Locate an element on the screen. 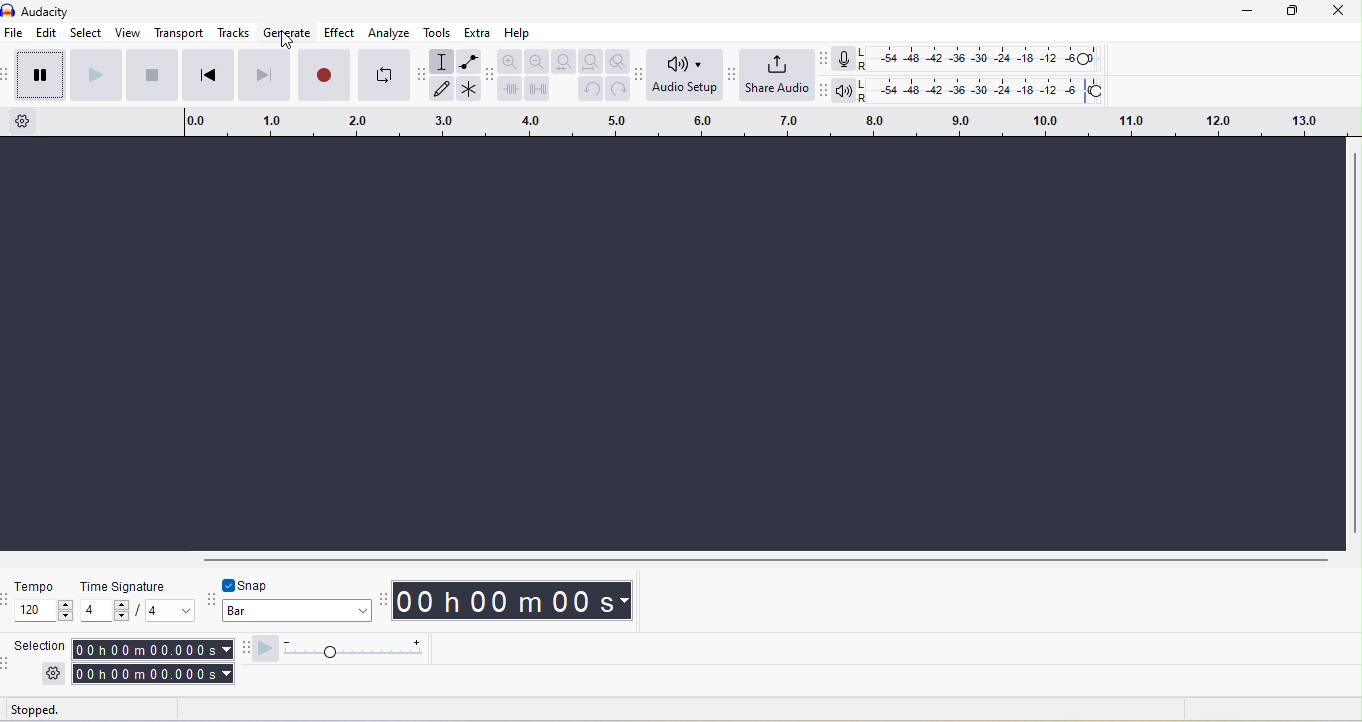 This screenshot has height=722, width=1362. play at speed is located at coordinates (346, 649).